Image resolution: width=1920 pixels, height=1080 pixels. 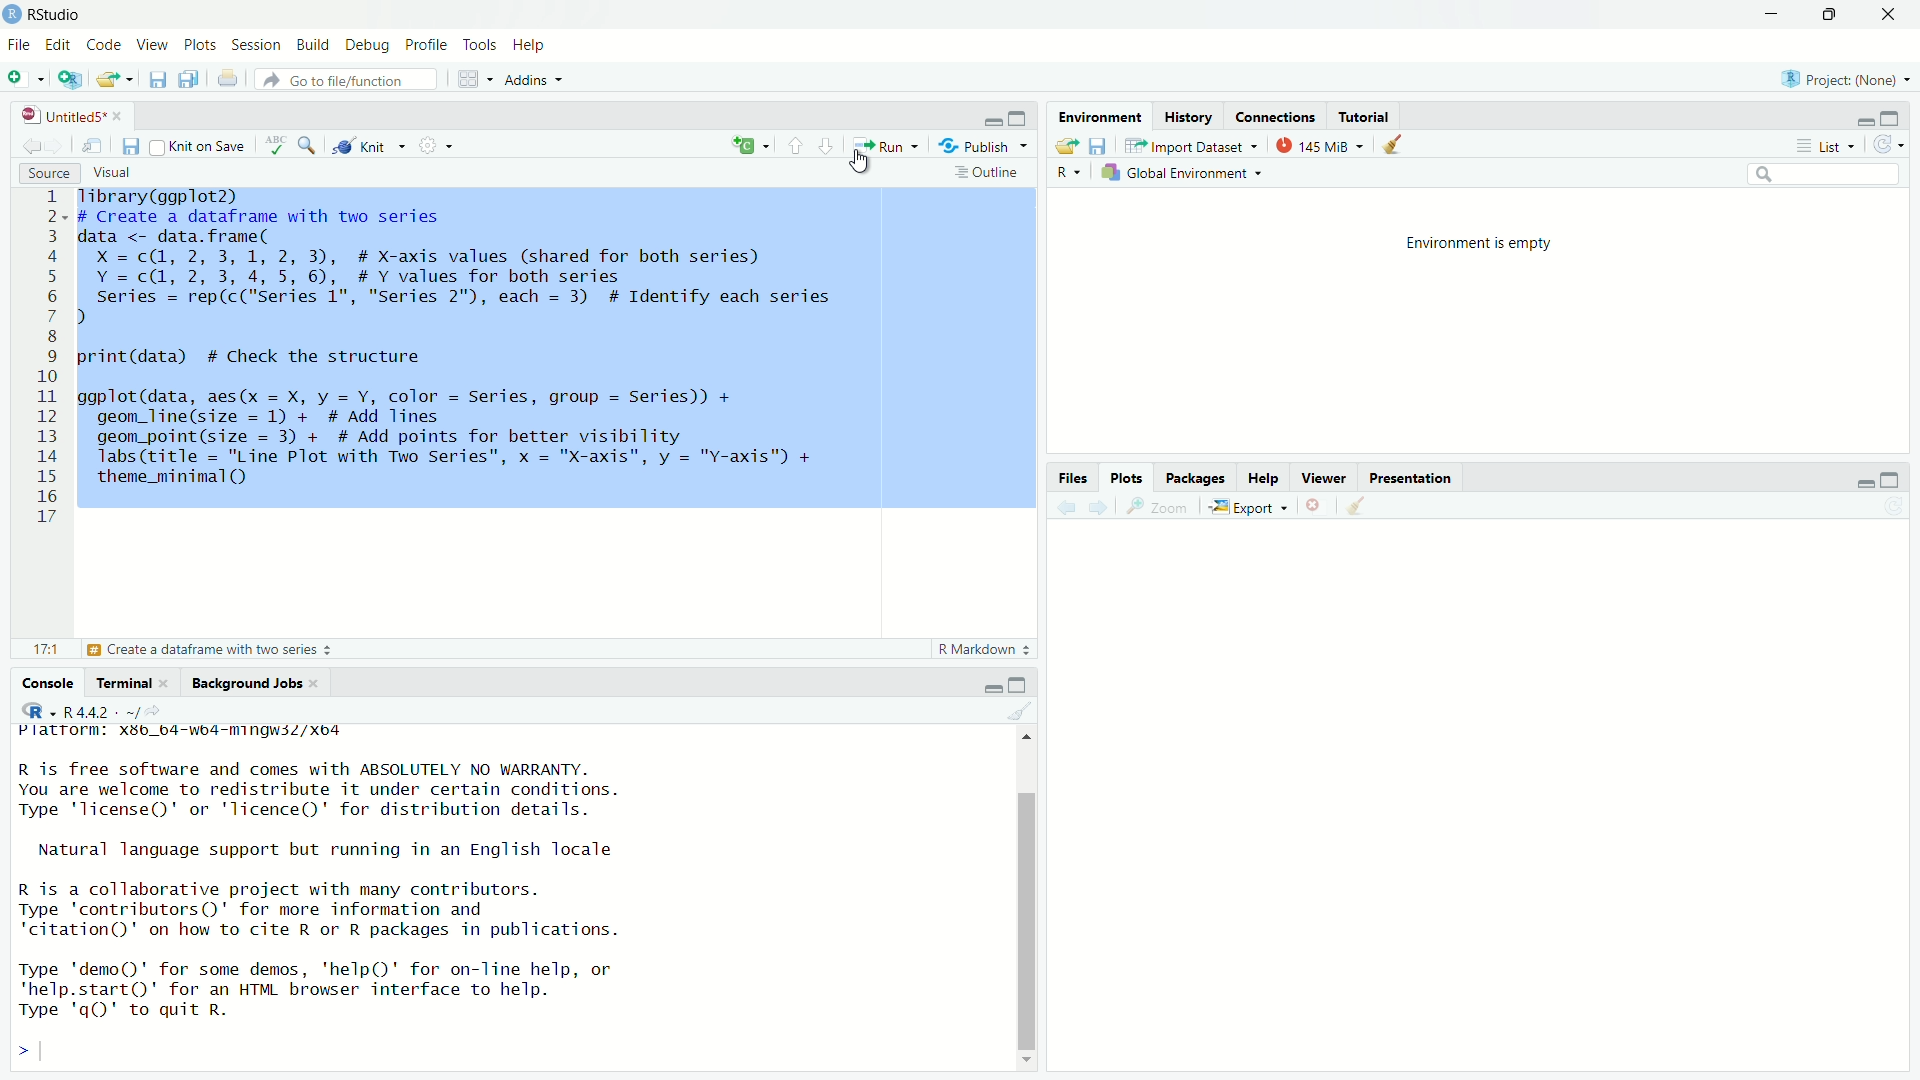 What do you see at coordinates (829, 148) in the screenshot?
I see `Go to next section/chunk` at bounding box center [829, 148].